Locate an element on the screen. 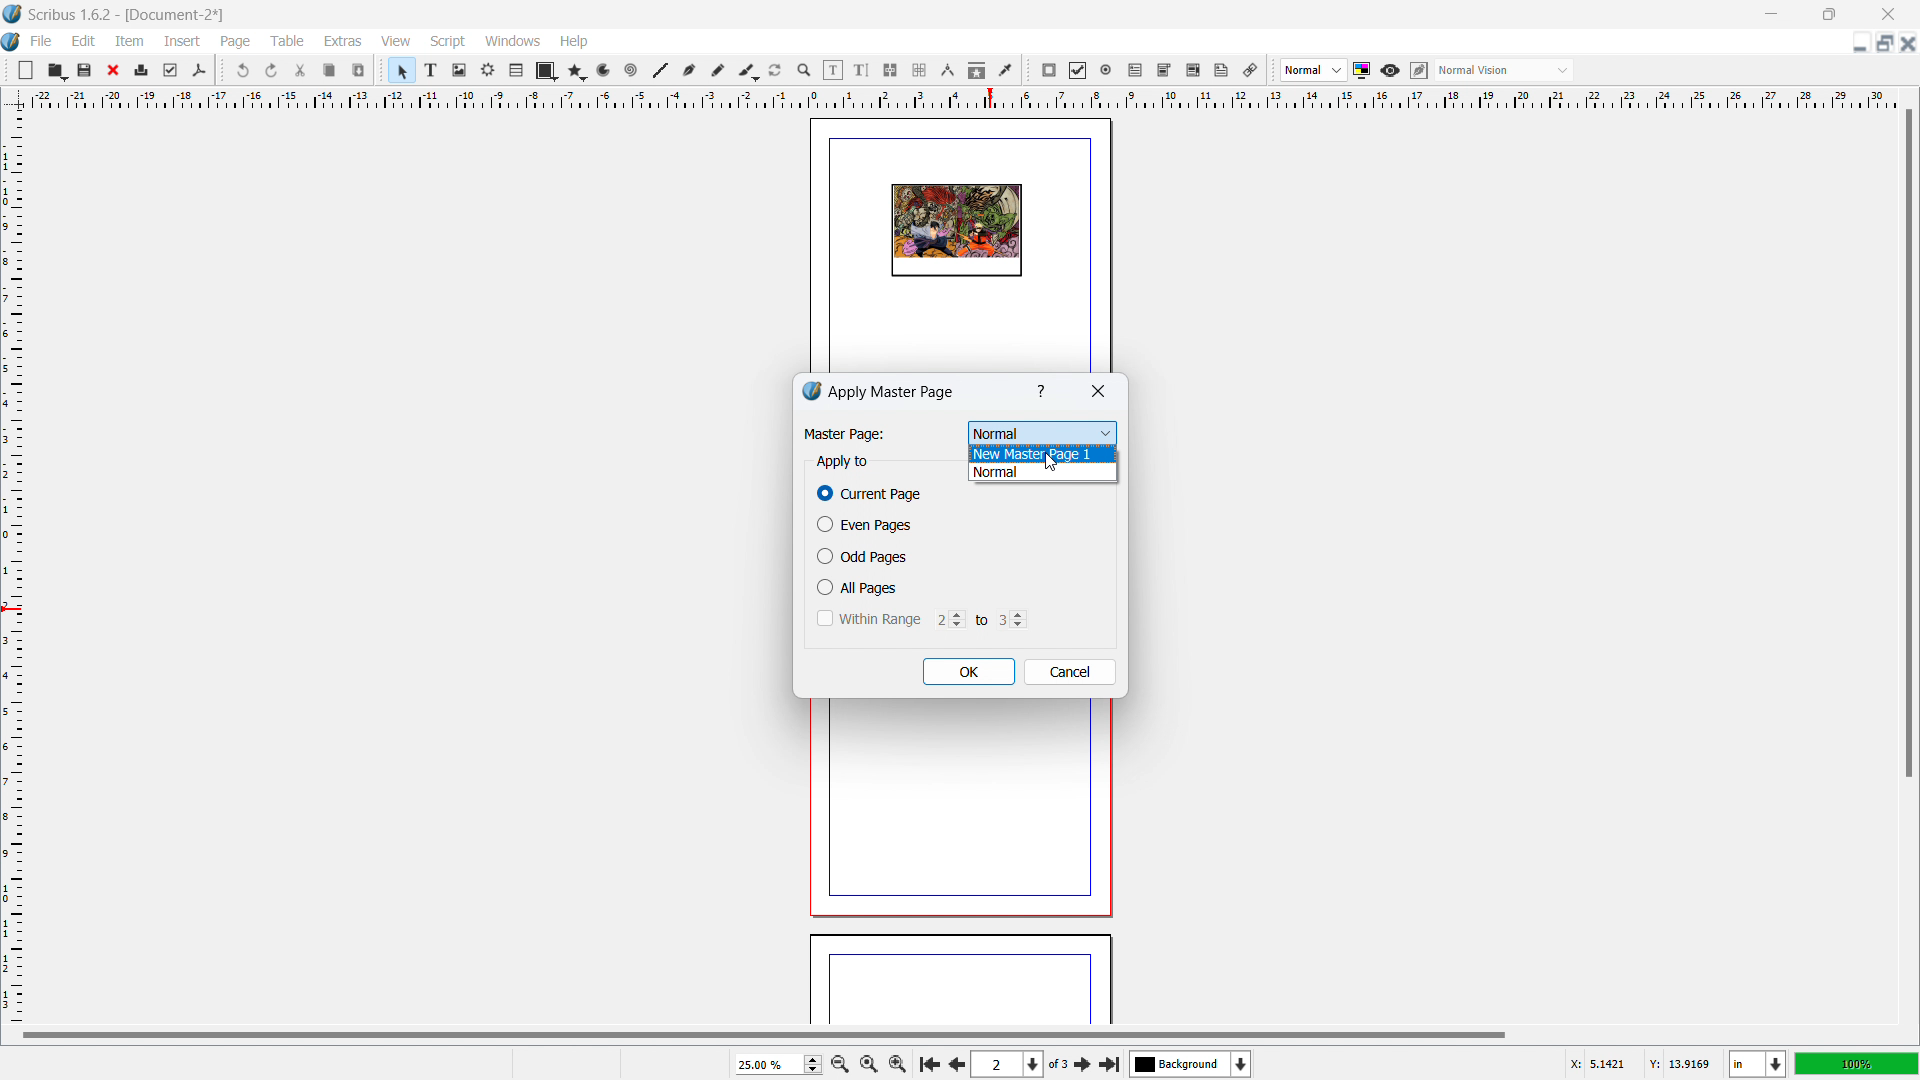 This screenshot has height=1080, width=1920. text frame is located at coordinates (432, 69).